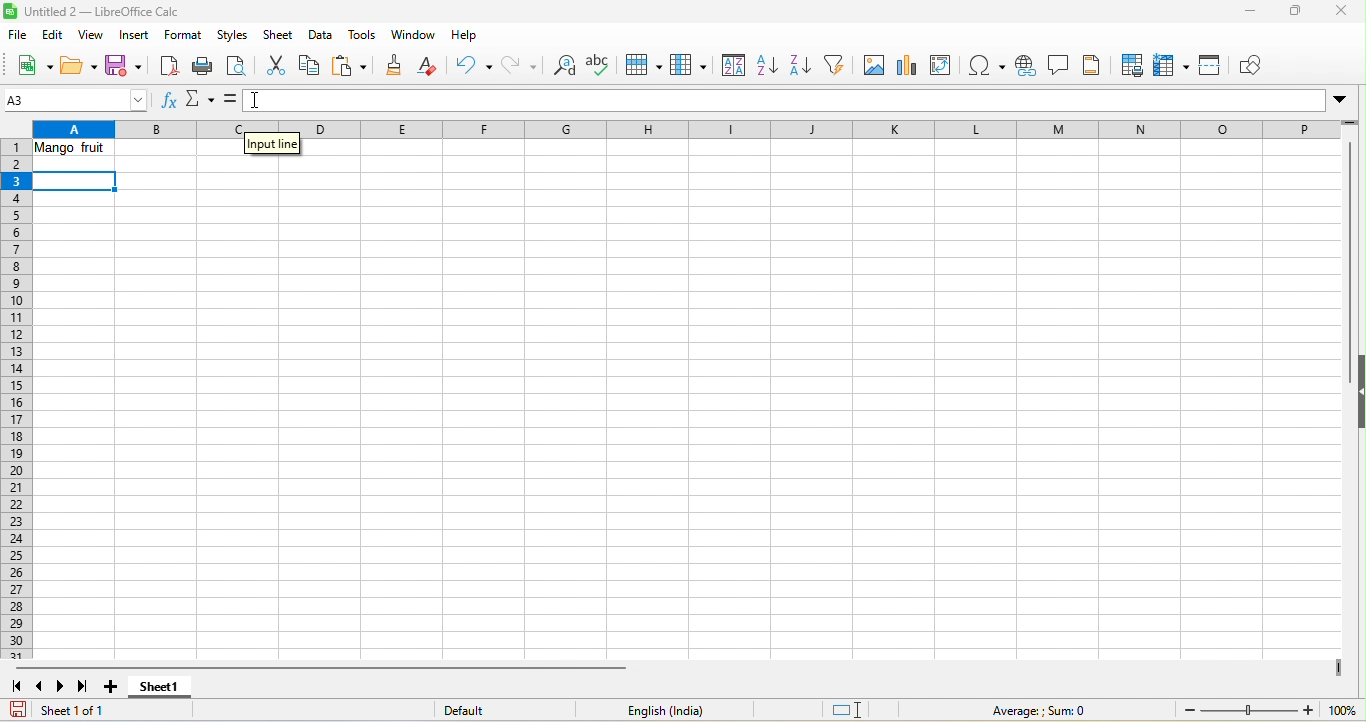 This screenshot has height=722, width=1366. Describe the element at coordinates (990, 66) in the screenshot. I see `special character` at that location.